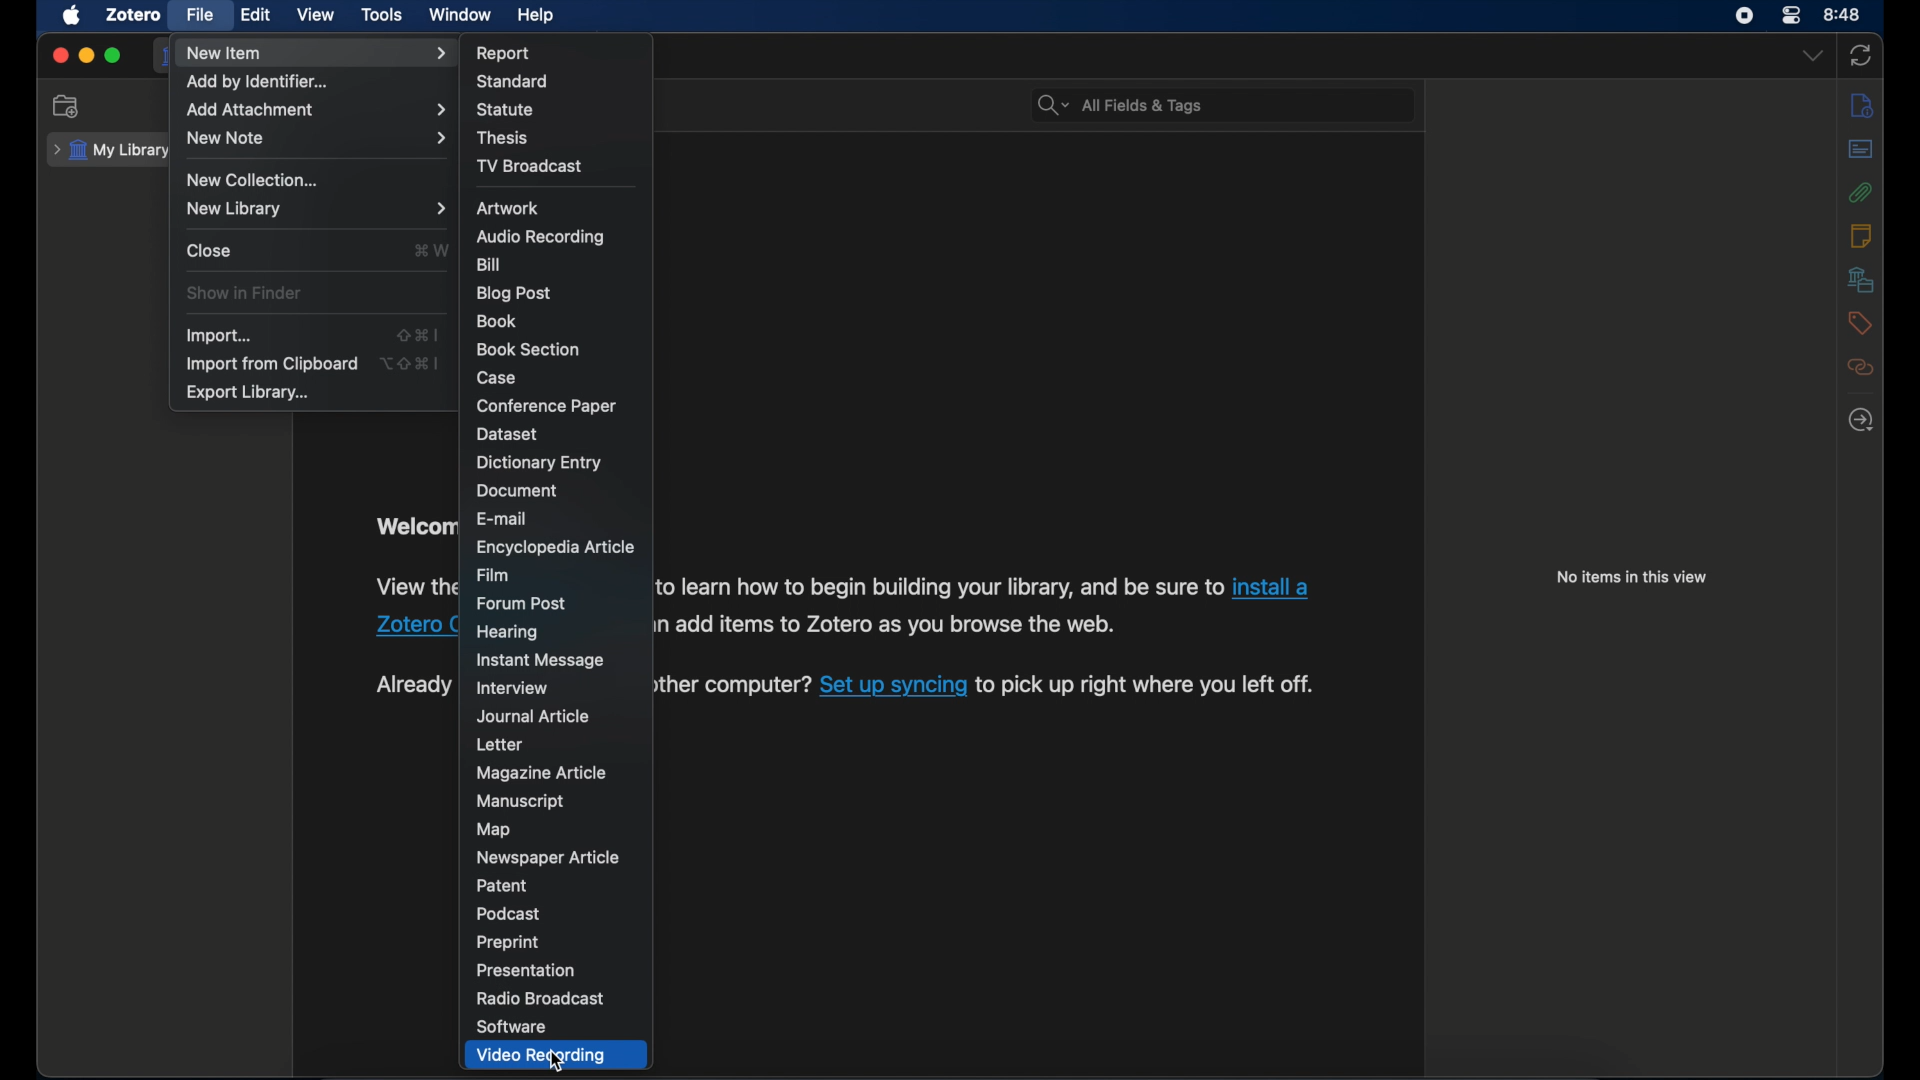 The height and width of the screenshot is (1080, 1920). Describe the element at coordinates (113, 55) in the screenshot. I see `maximize` at that location.